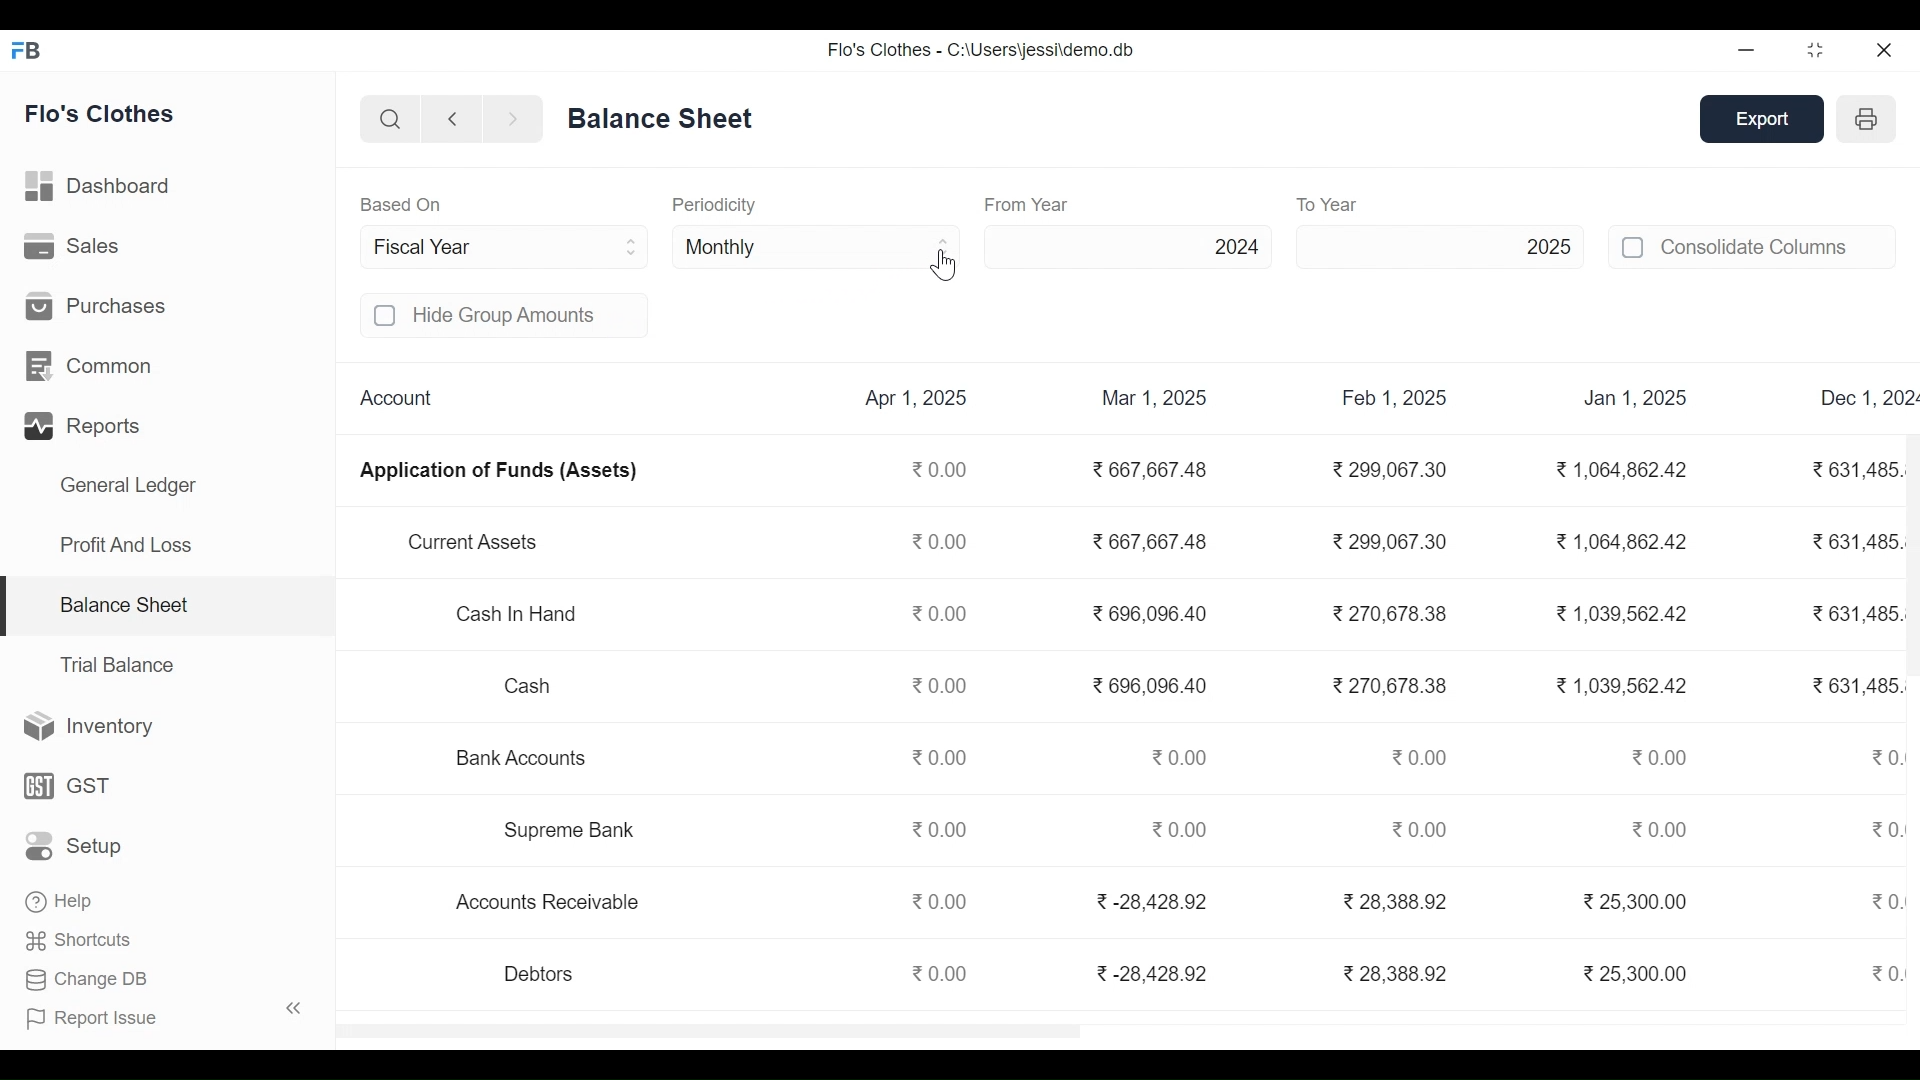 The image size is (1920, 1080). What do you see at coordinates (528, 315) in the screenshot?
I see `Hide Group Amounts` at bounding box center [528, 315].